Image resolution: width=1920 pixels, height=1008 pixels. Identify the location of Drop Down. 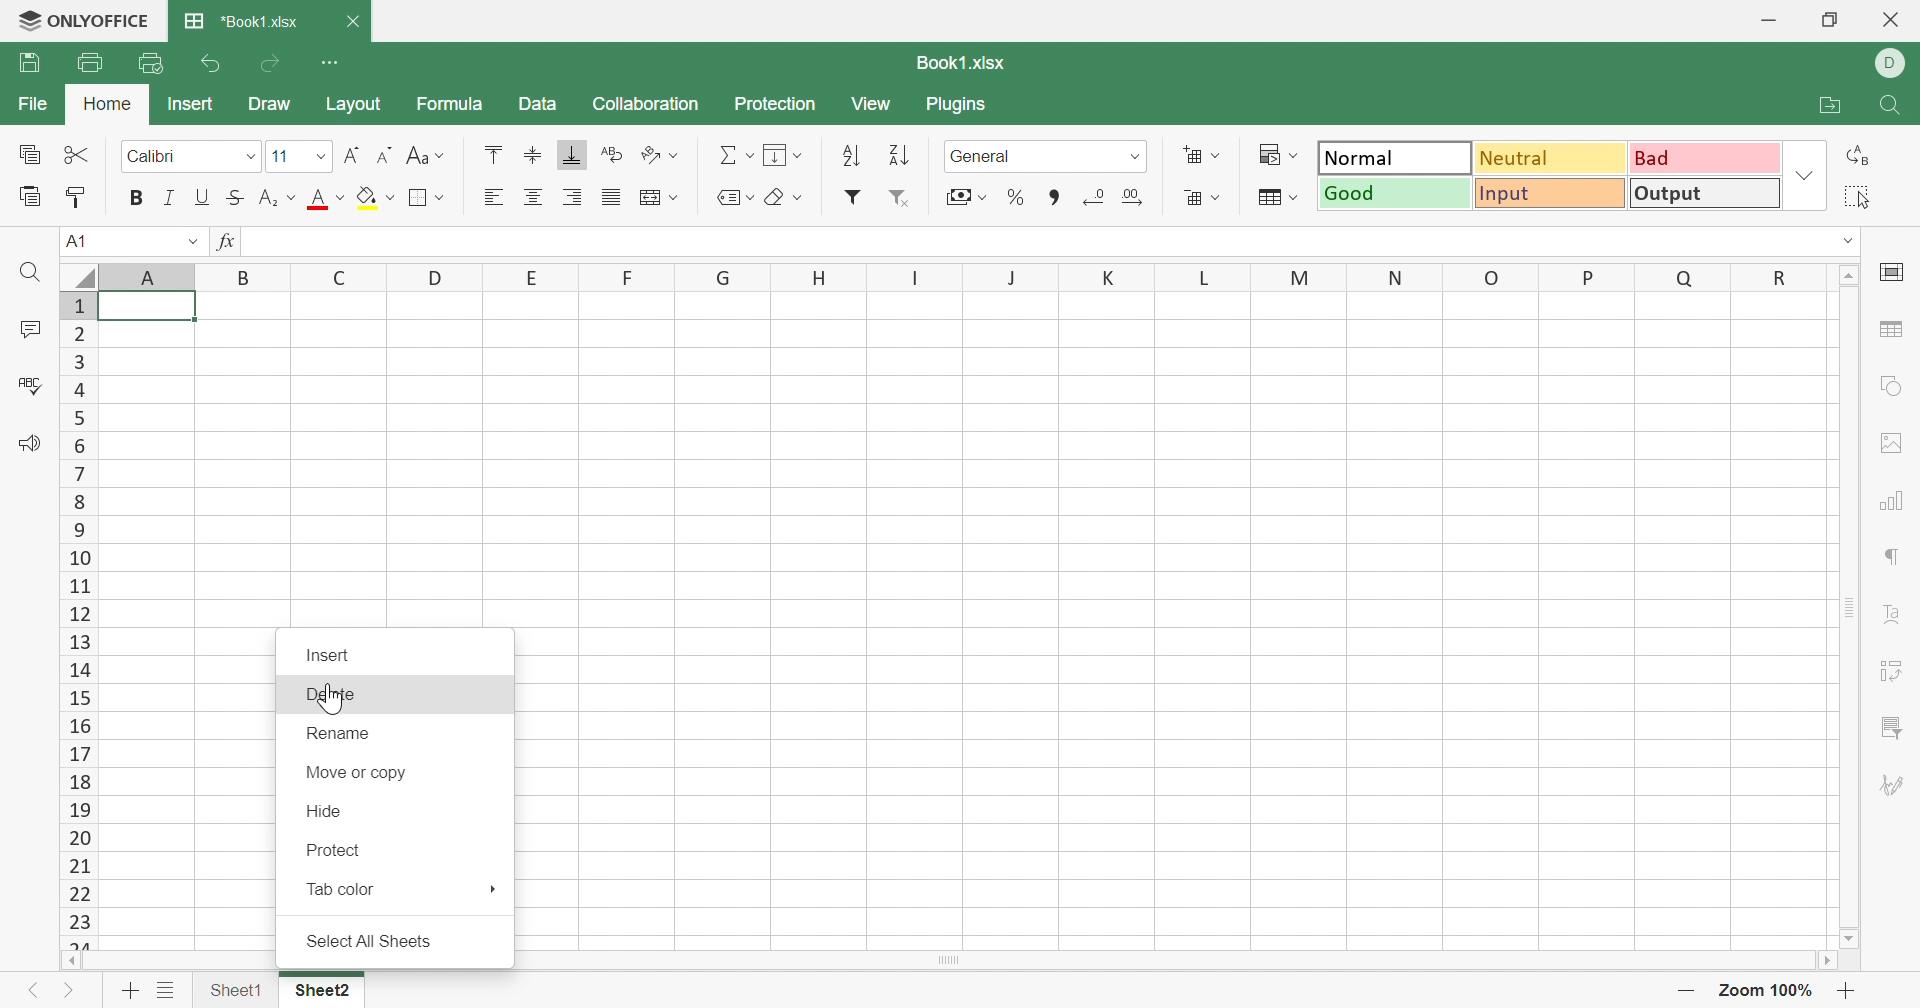
(1216, 155).